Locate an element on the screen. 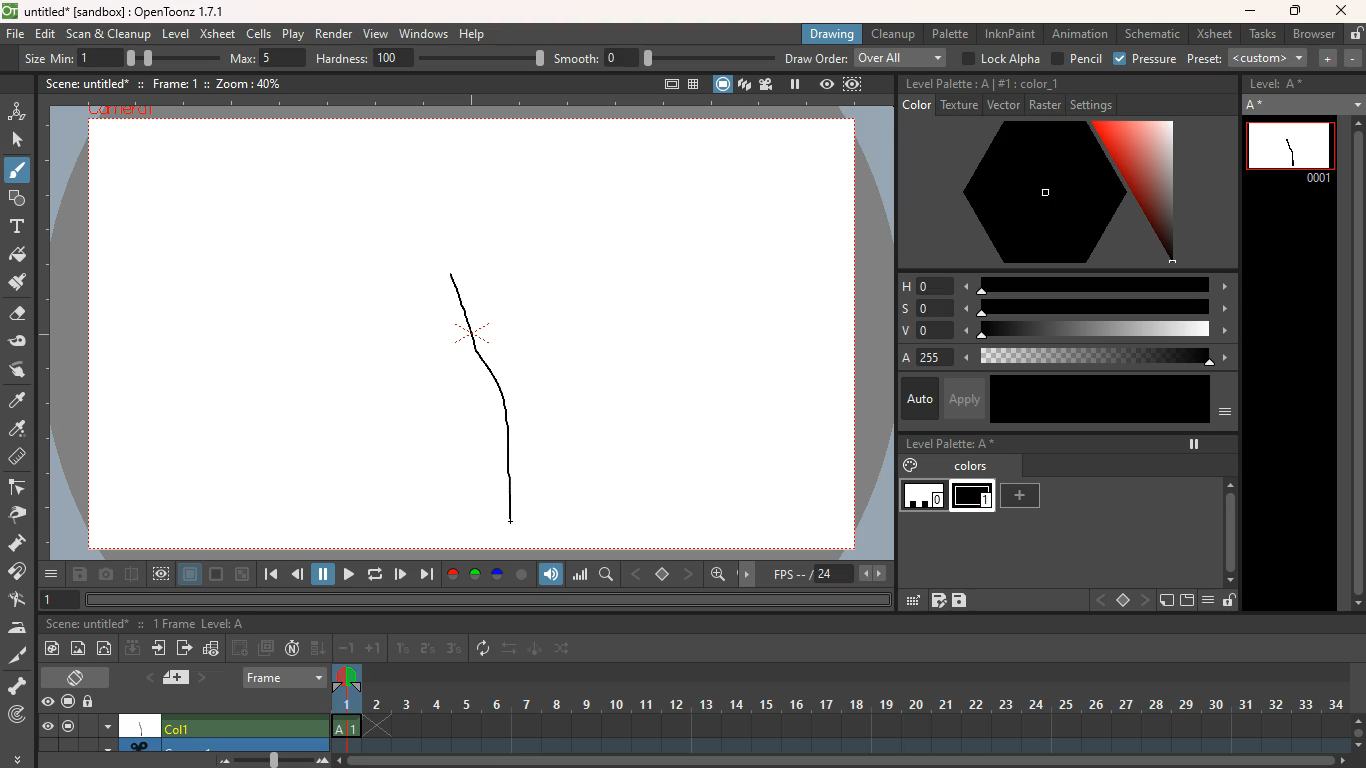  a is located at coordinates (908, 357).